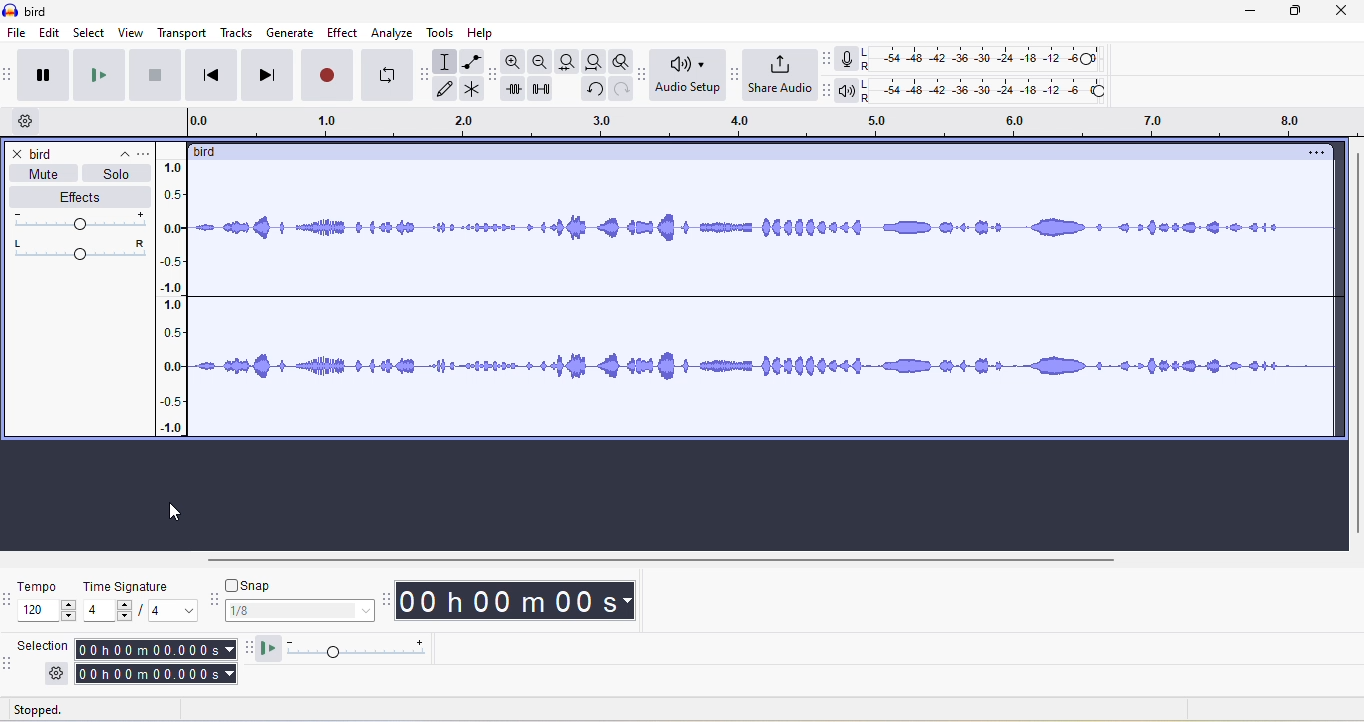 Image resolution: width=1364 pixels, height=722 pixels. I want to click on snap, so click(305, 611).